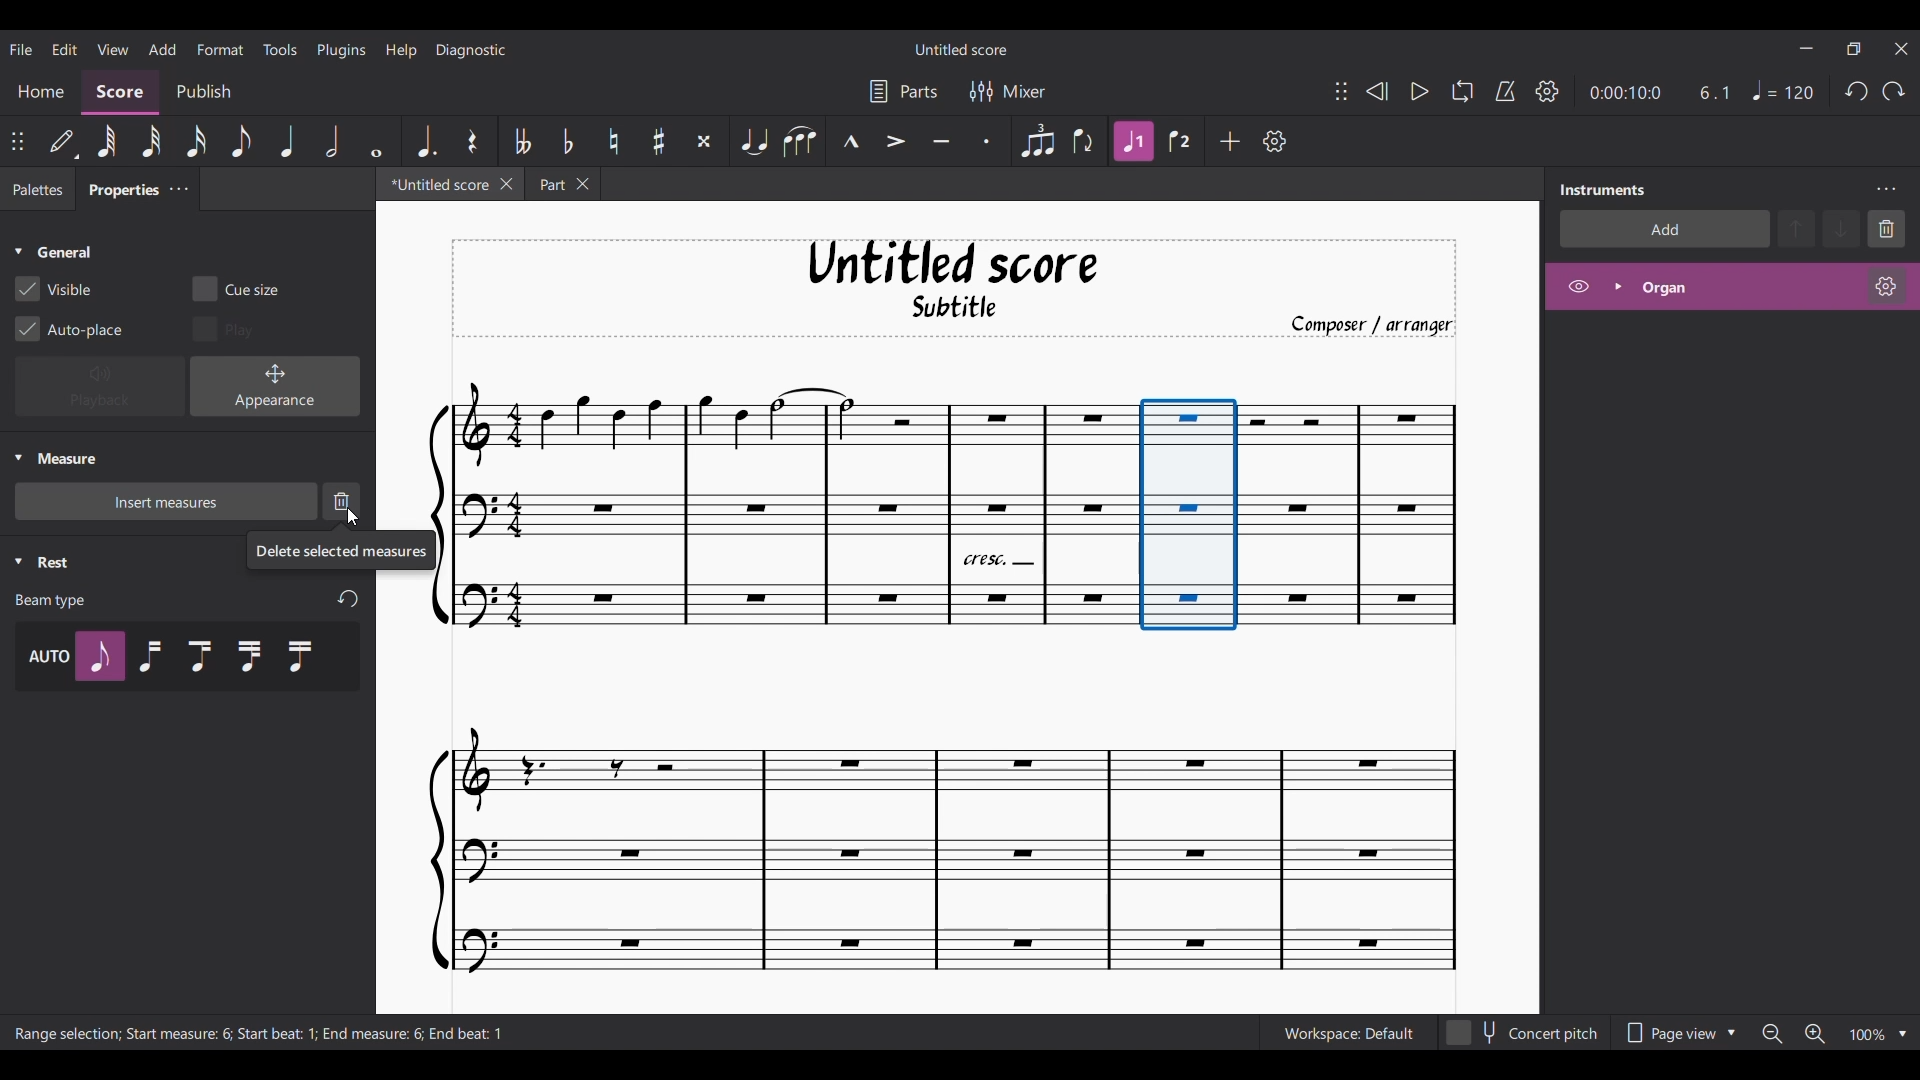 The image size is (1920, 1080). I want to click on Redo, so click(1893, 90).